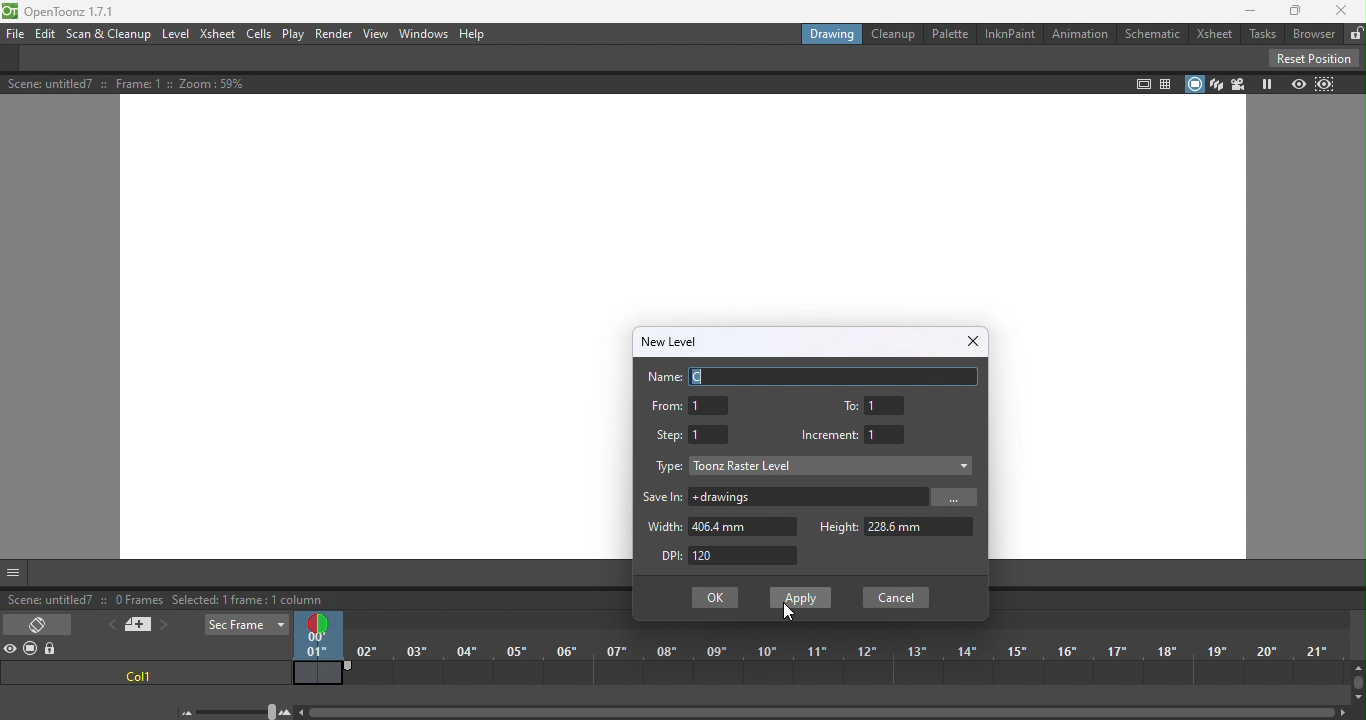 The width and height of the screenshot is (1366, 720). What do you see at coordinates (1345, 10) in the screenshot?
I see `close` at bounding box center [1345, 10].